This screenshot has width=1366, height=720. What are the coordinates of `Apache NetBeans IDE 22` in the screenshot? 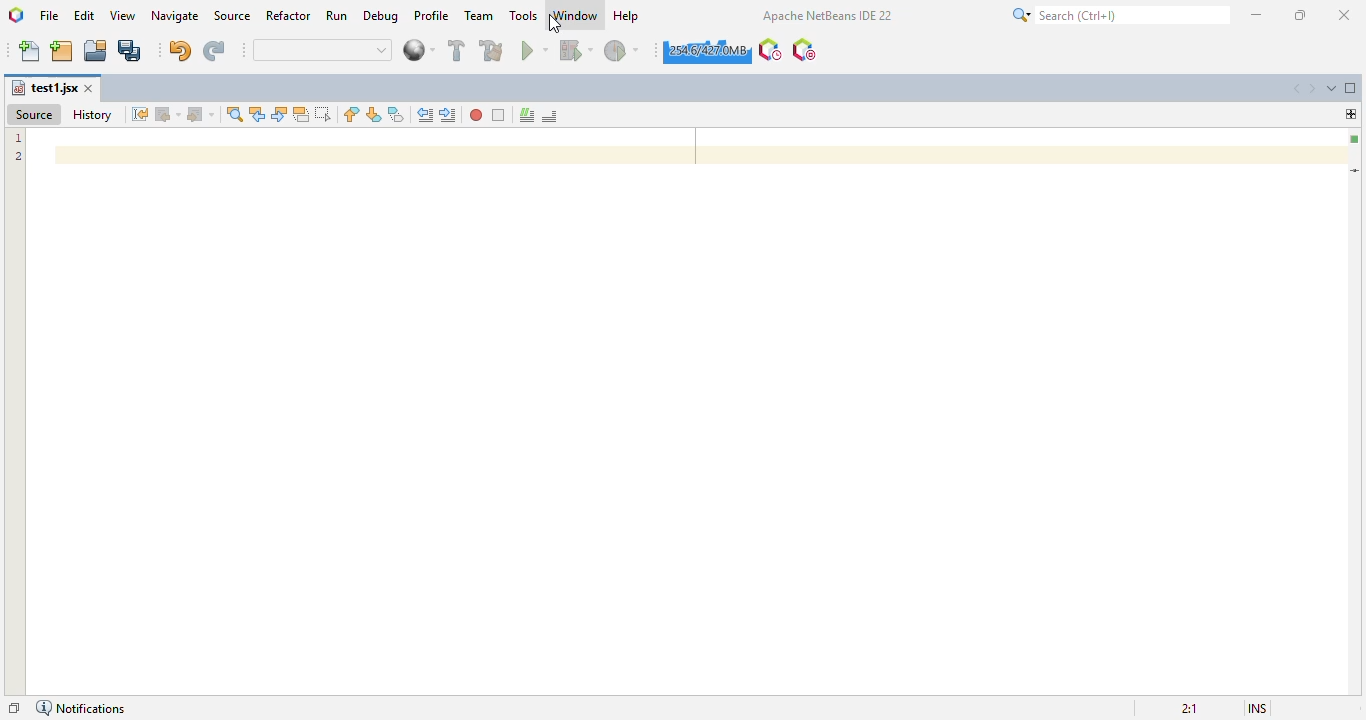 It's located at (826, 15).